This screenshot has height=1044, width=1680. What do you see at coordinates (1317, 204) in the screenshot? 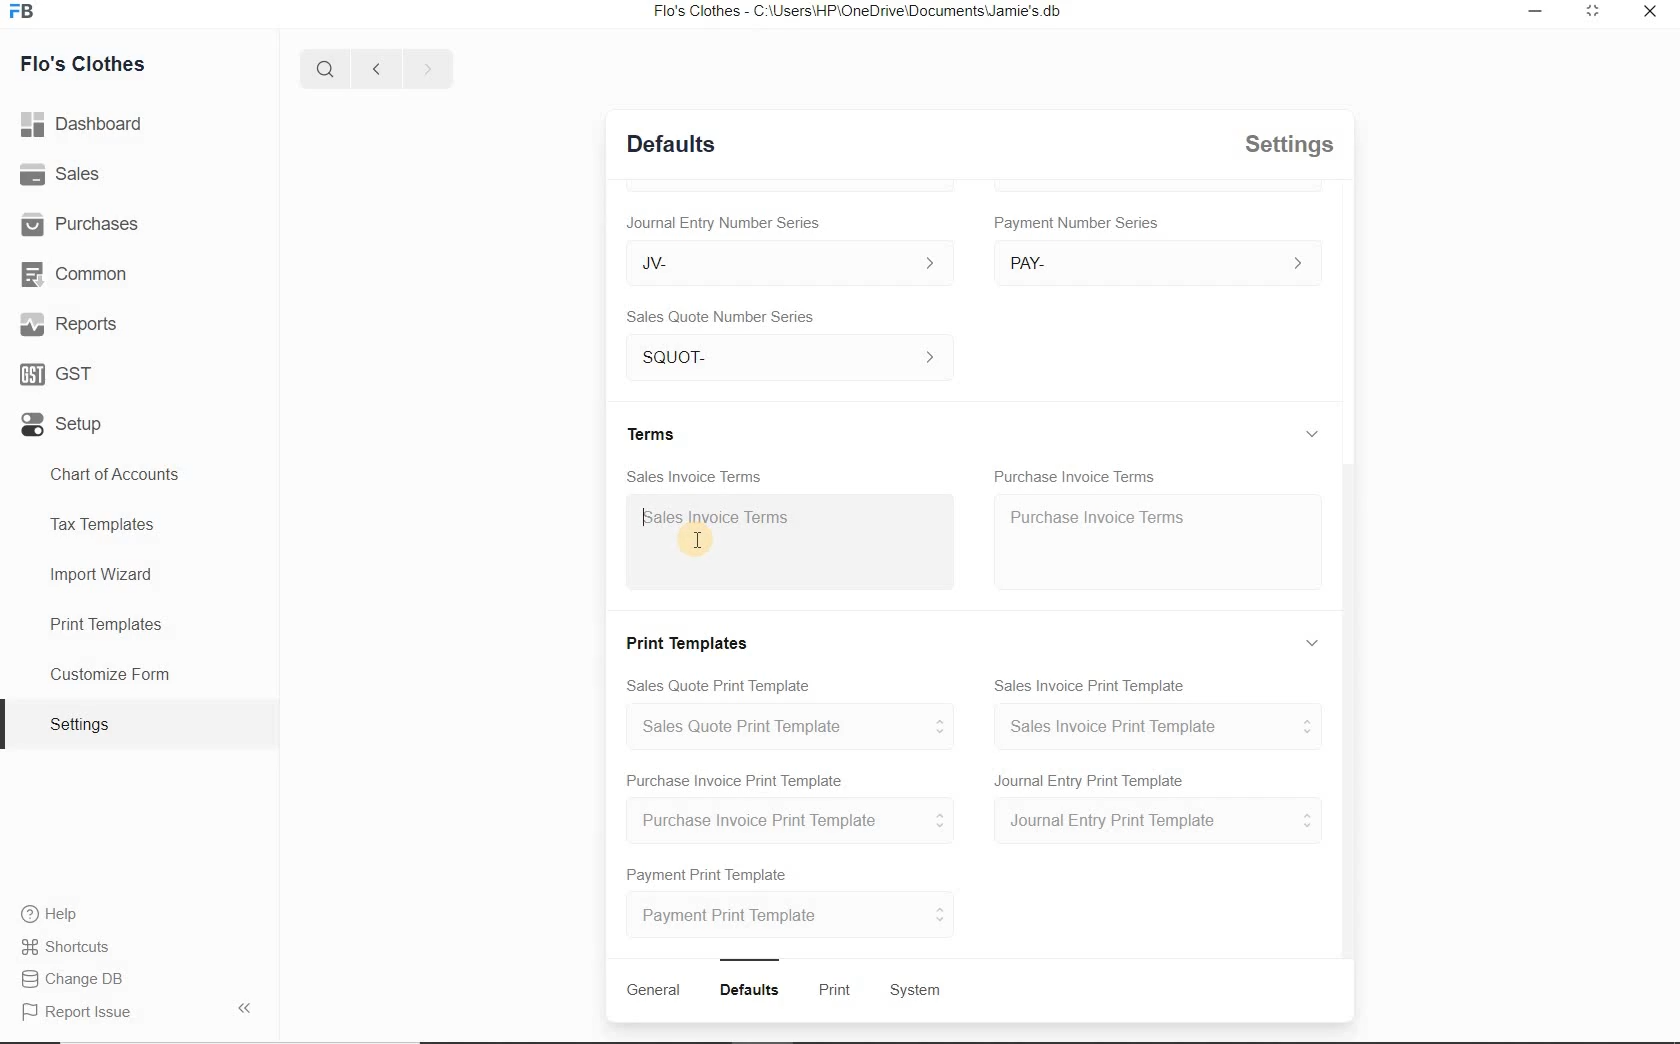
I see `Expand` at bounding box center [1317, 204].